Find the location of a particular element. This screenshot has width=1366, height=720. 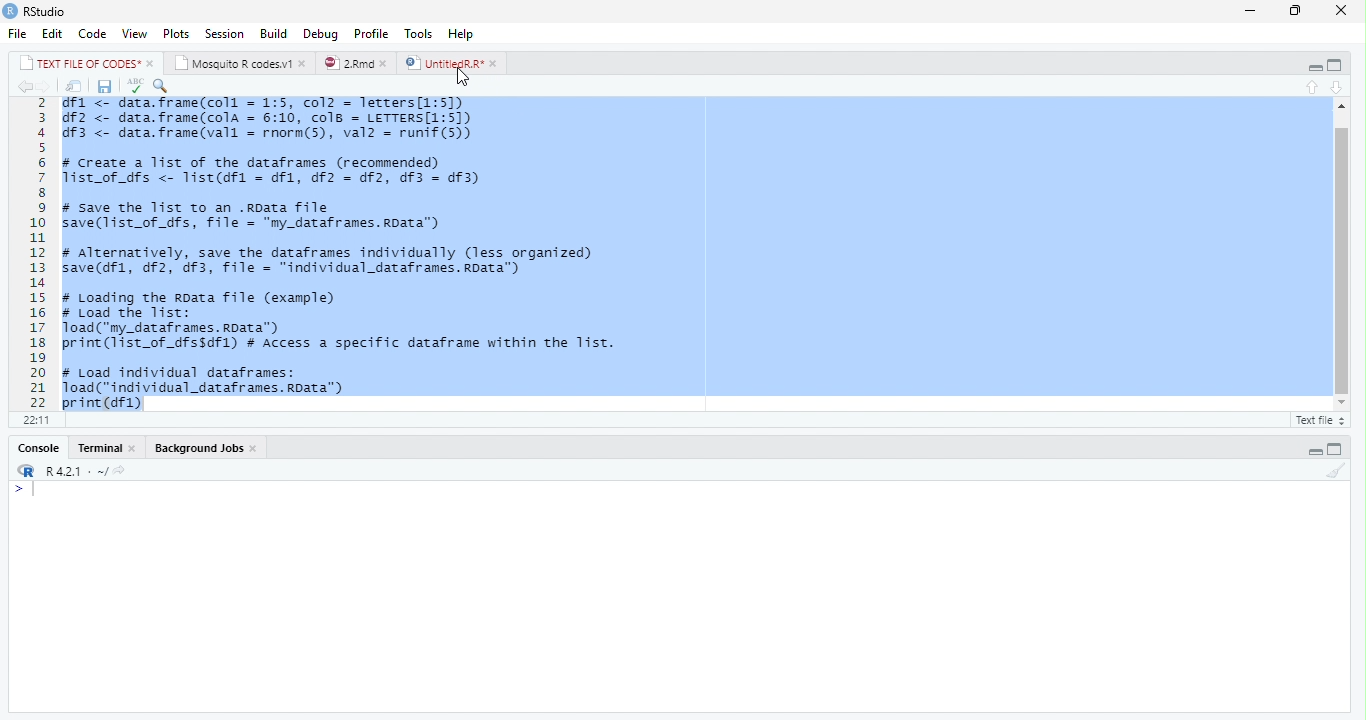

UntitiedR.R is located at coordinates (453, 63).